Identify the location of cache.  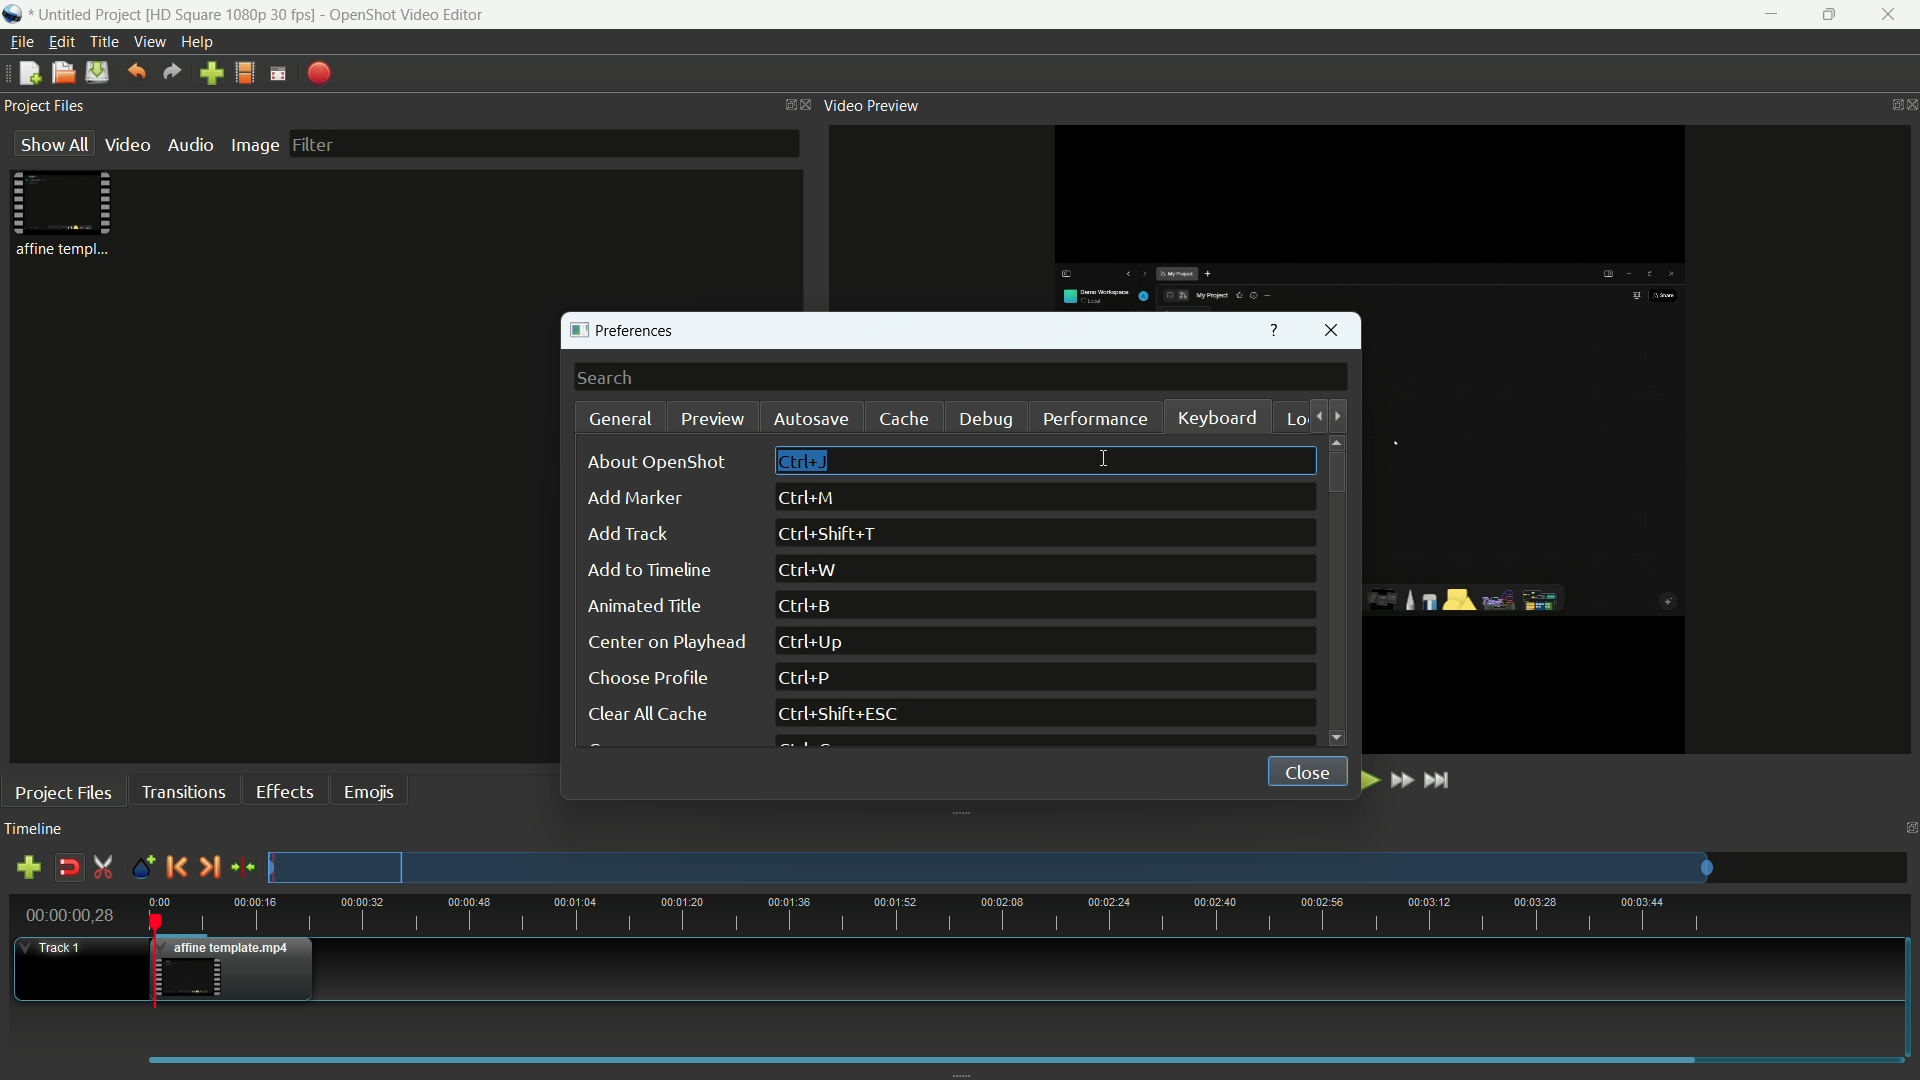
(904, 419).